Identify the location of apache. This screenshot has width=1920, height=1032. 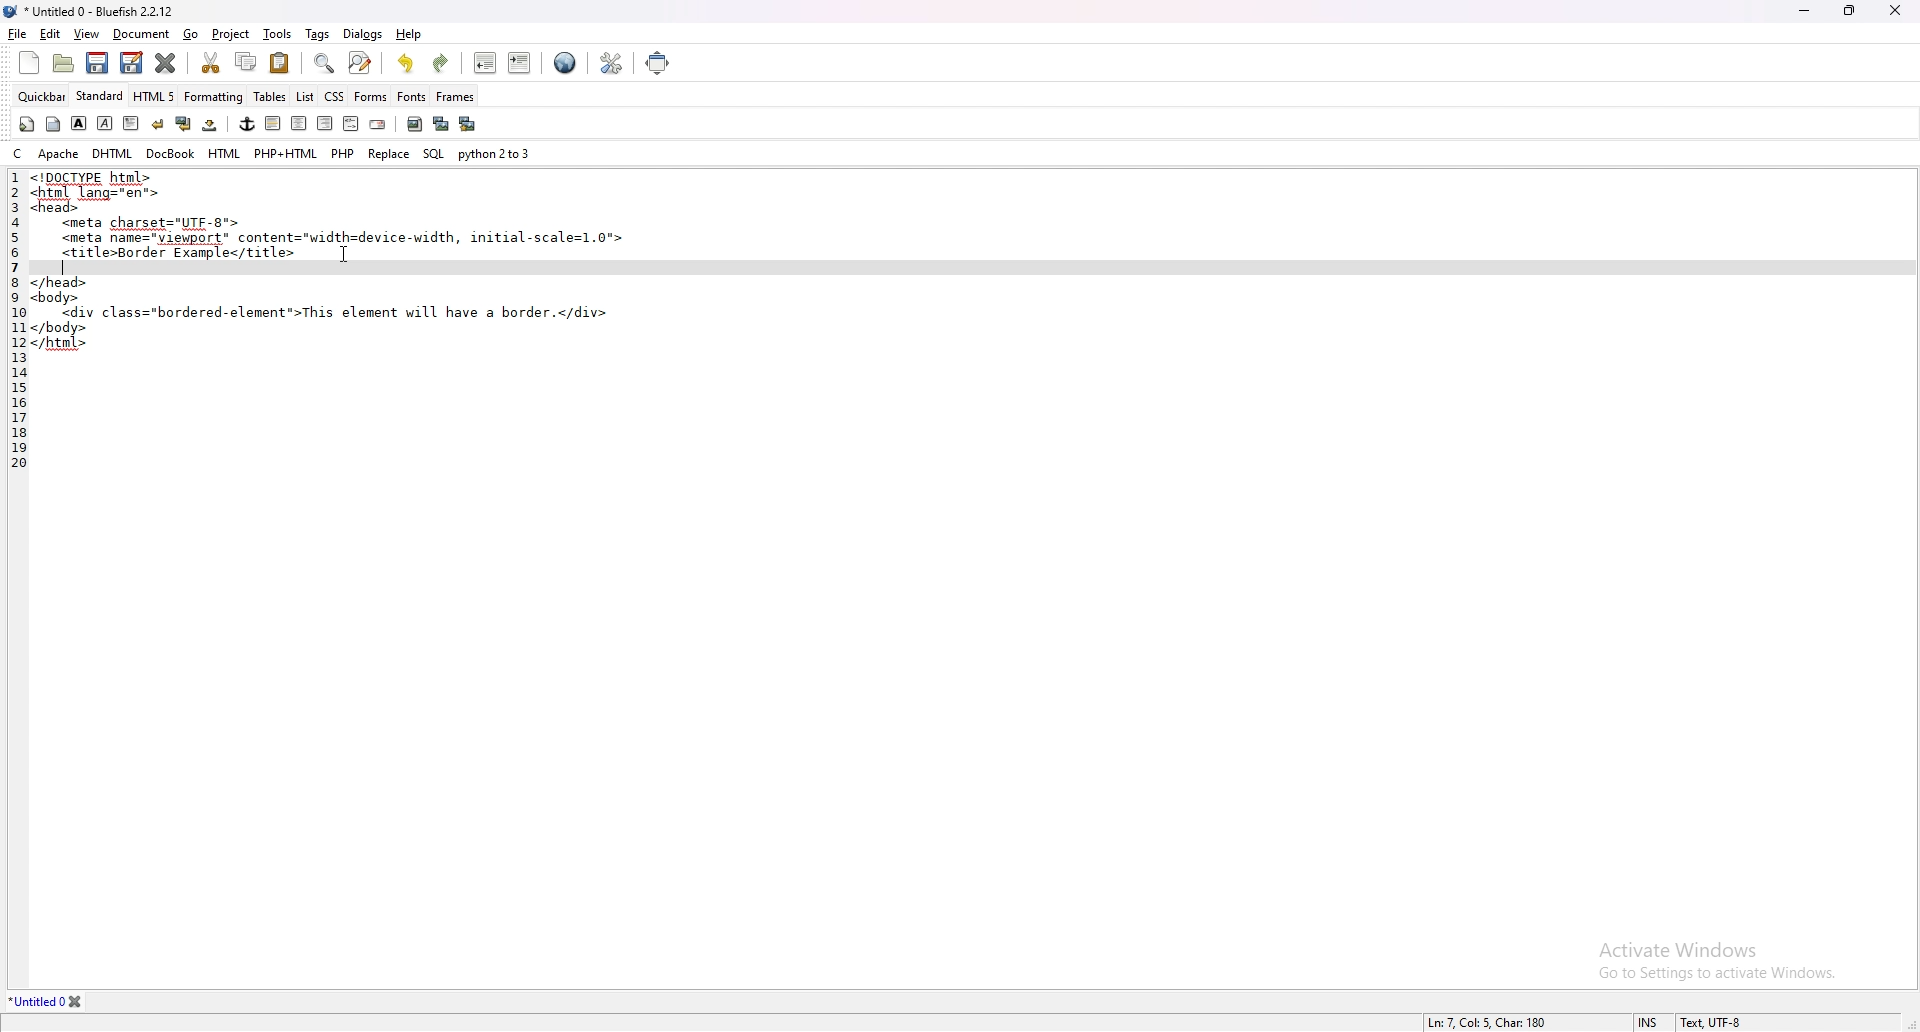
(59, 153).